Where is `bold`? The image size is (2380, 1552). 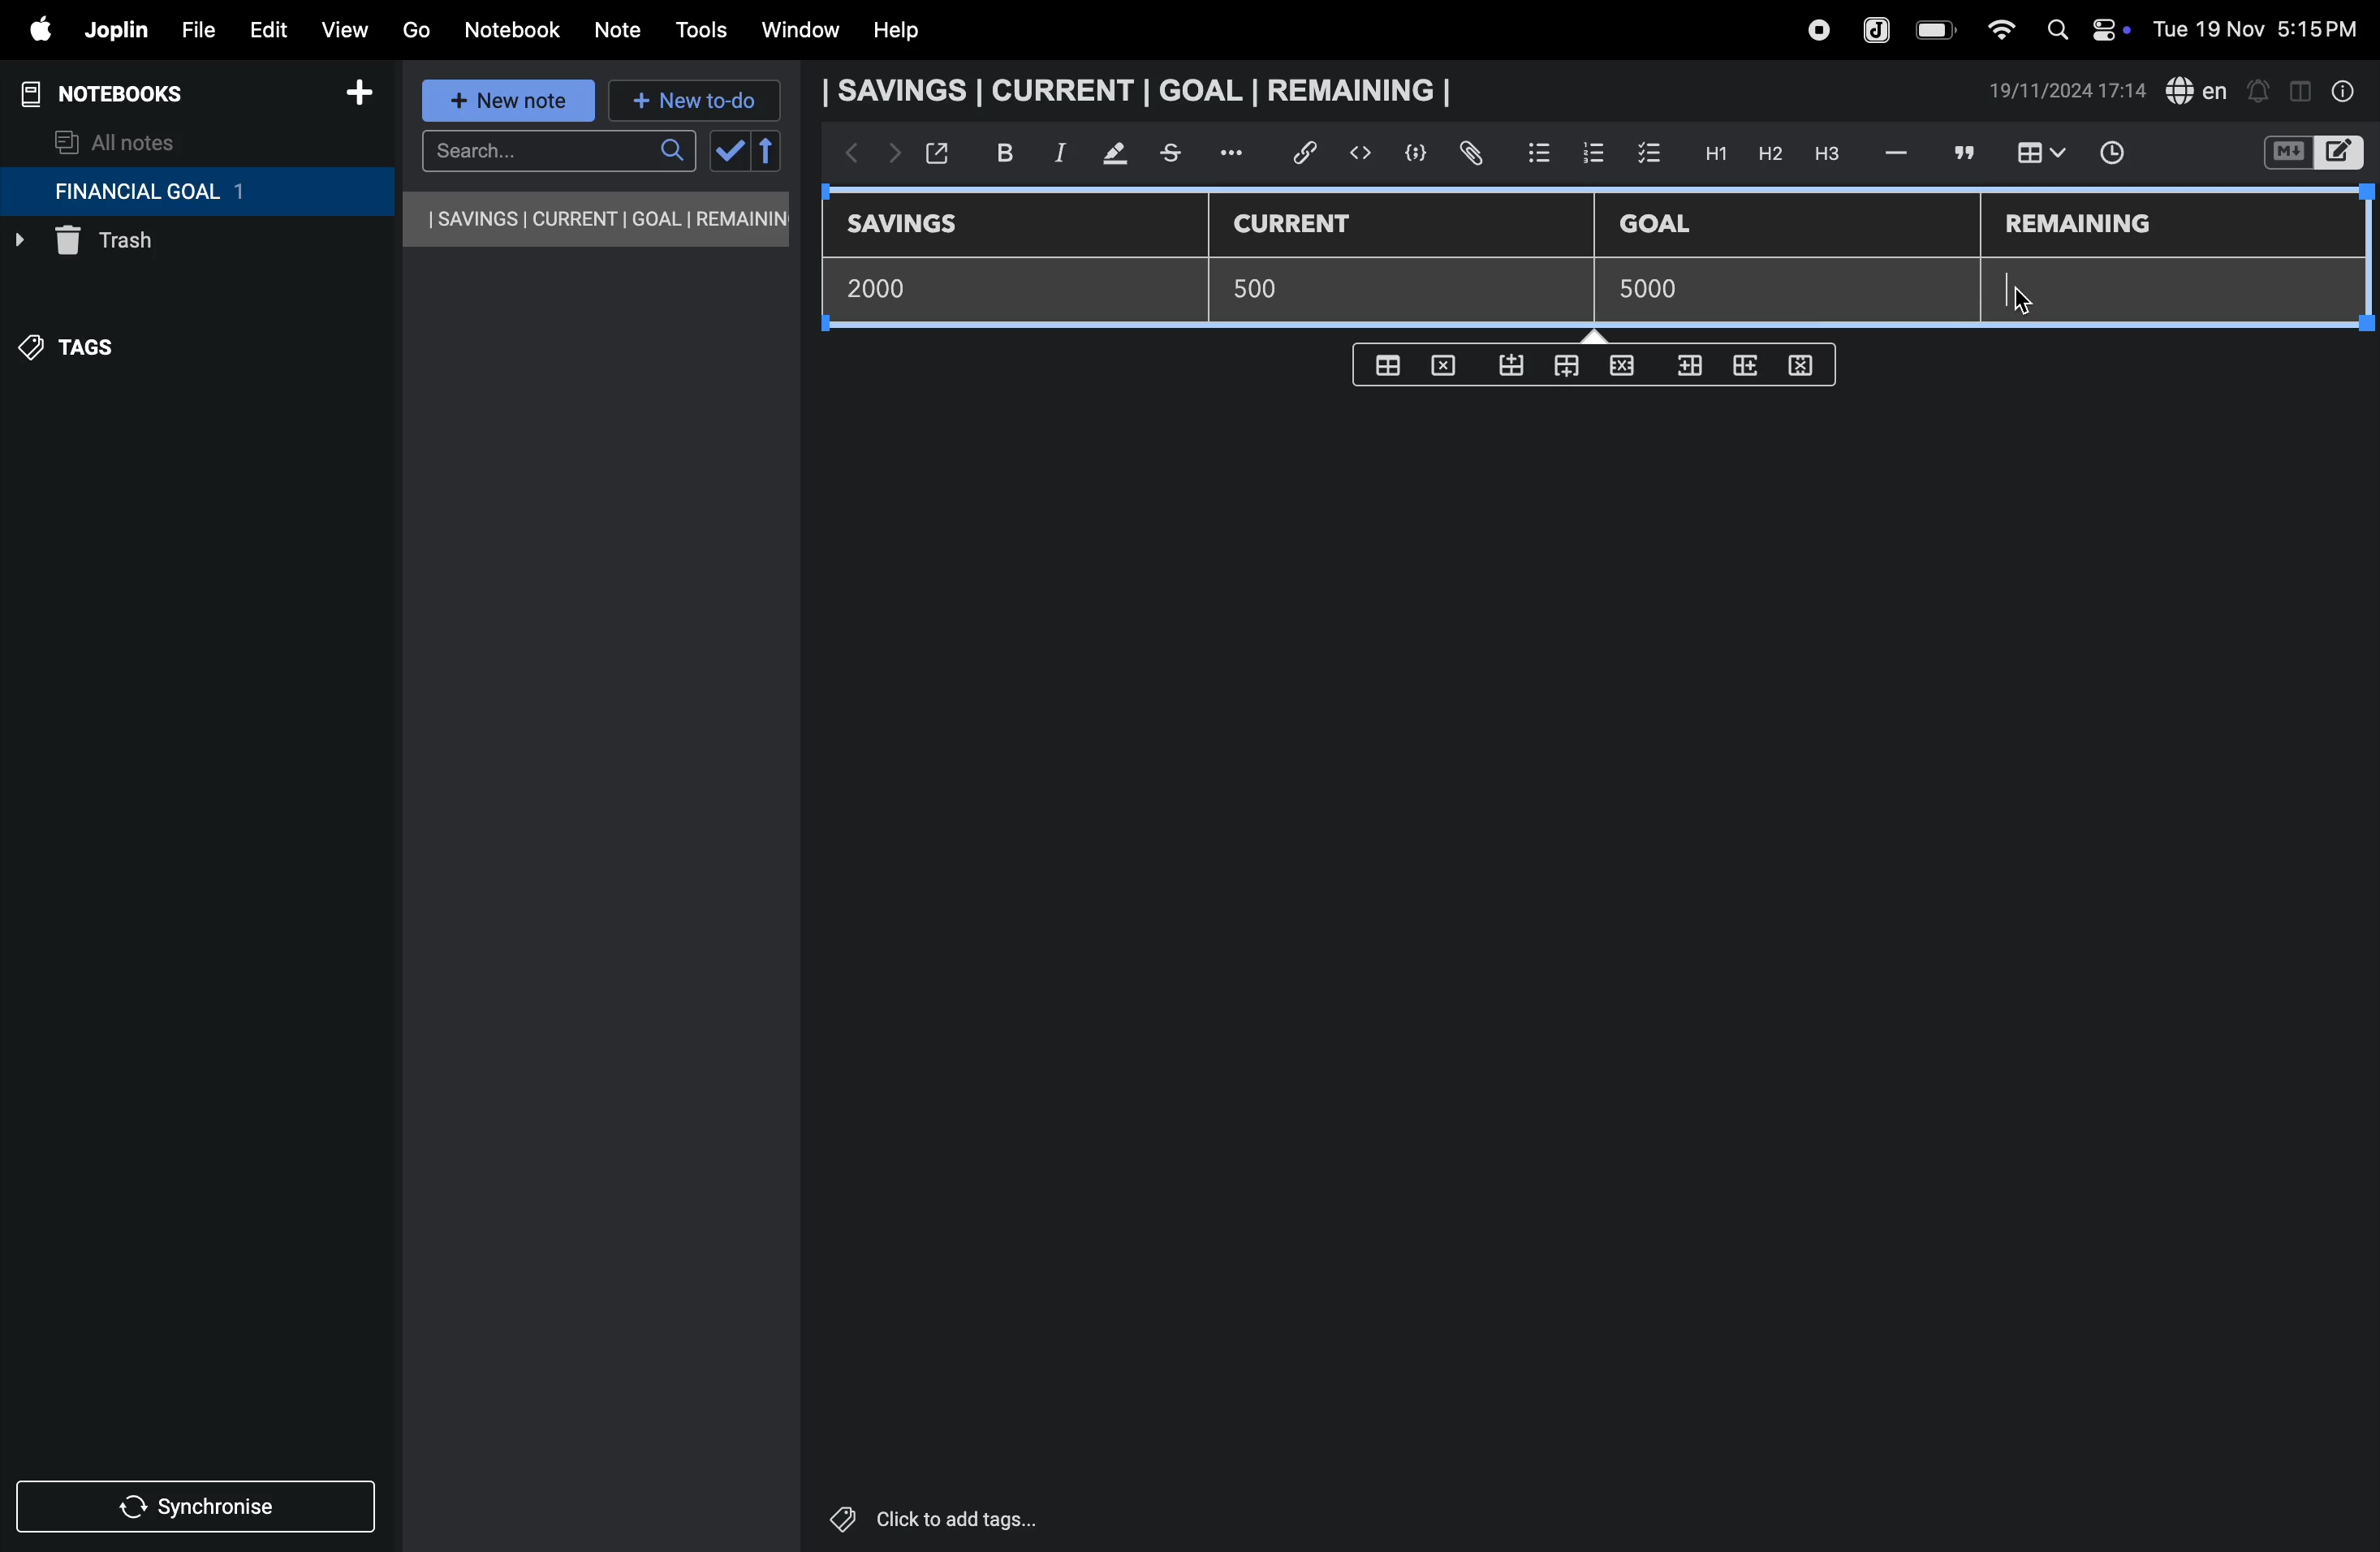
bold is located at coordinates (994, 152).